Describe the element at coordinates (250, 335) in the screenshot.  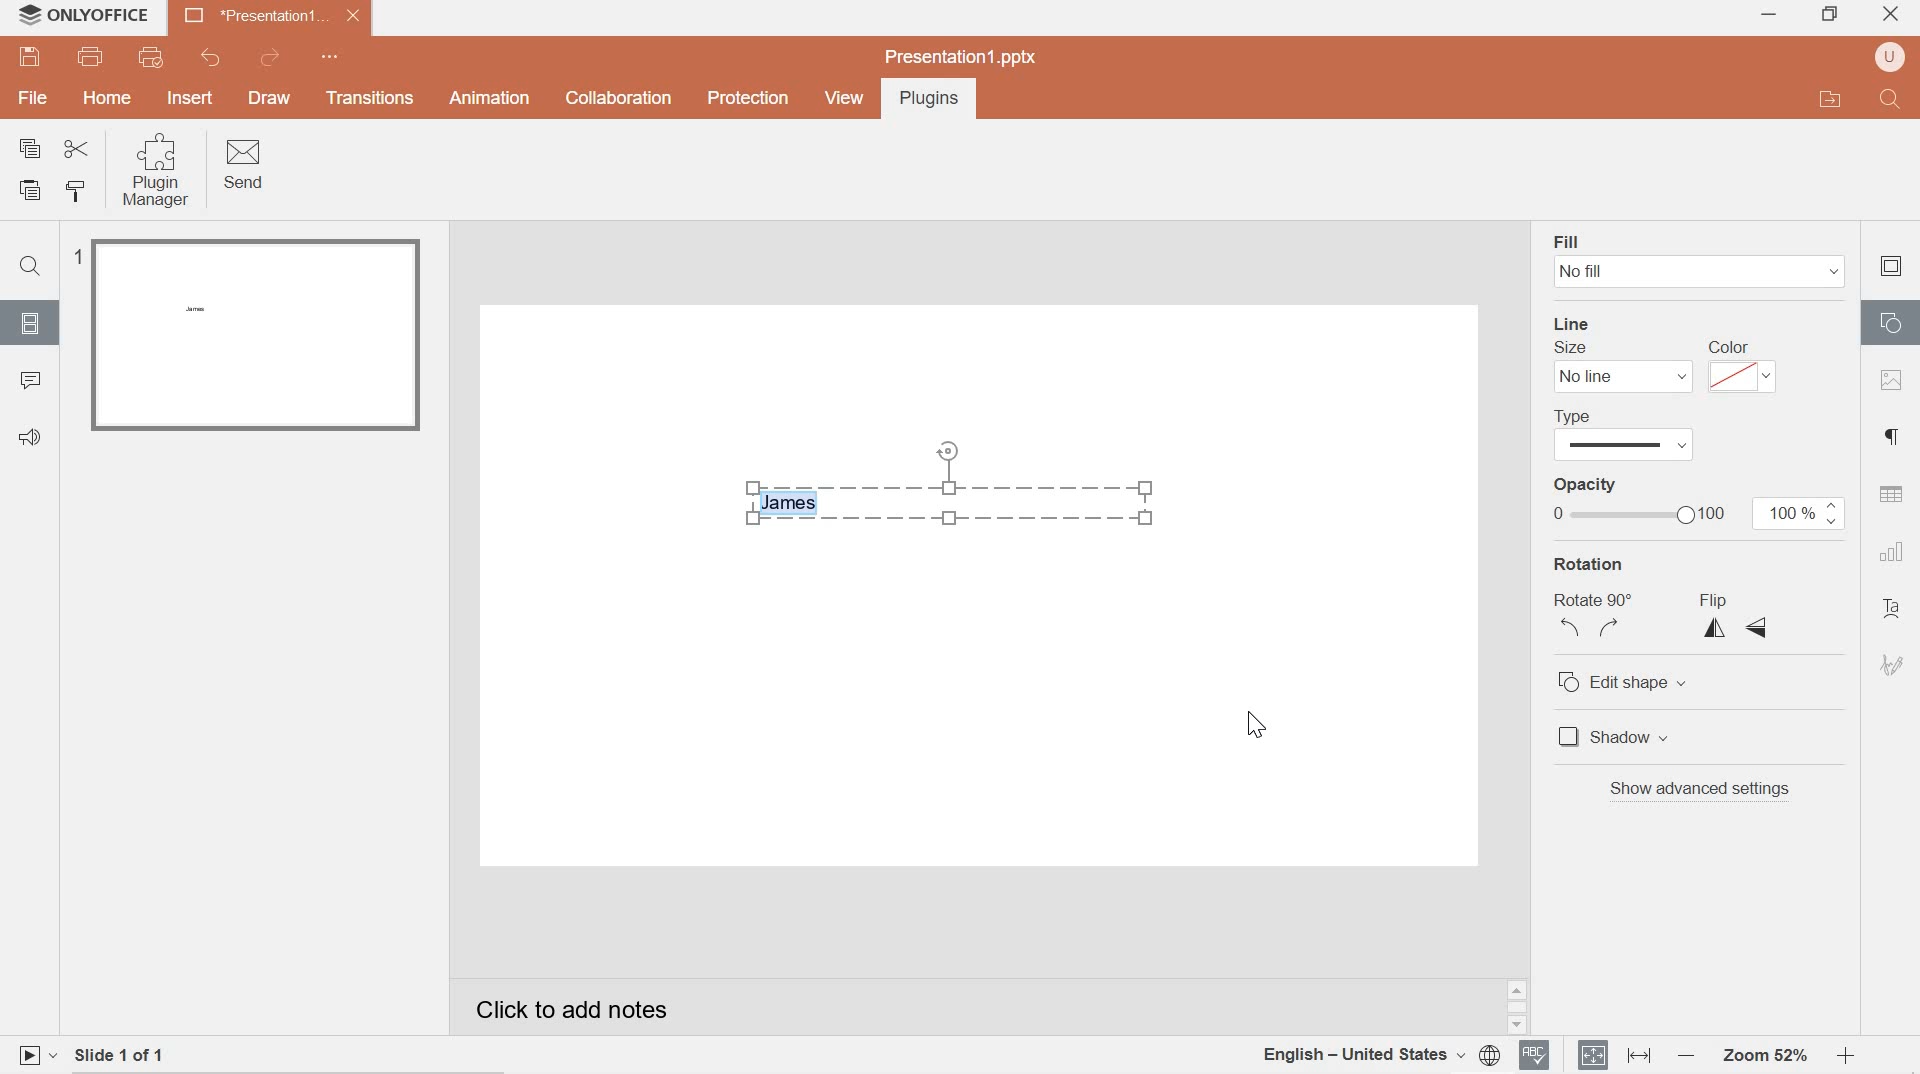
I see `slide 1` at that location.